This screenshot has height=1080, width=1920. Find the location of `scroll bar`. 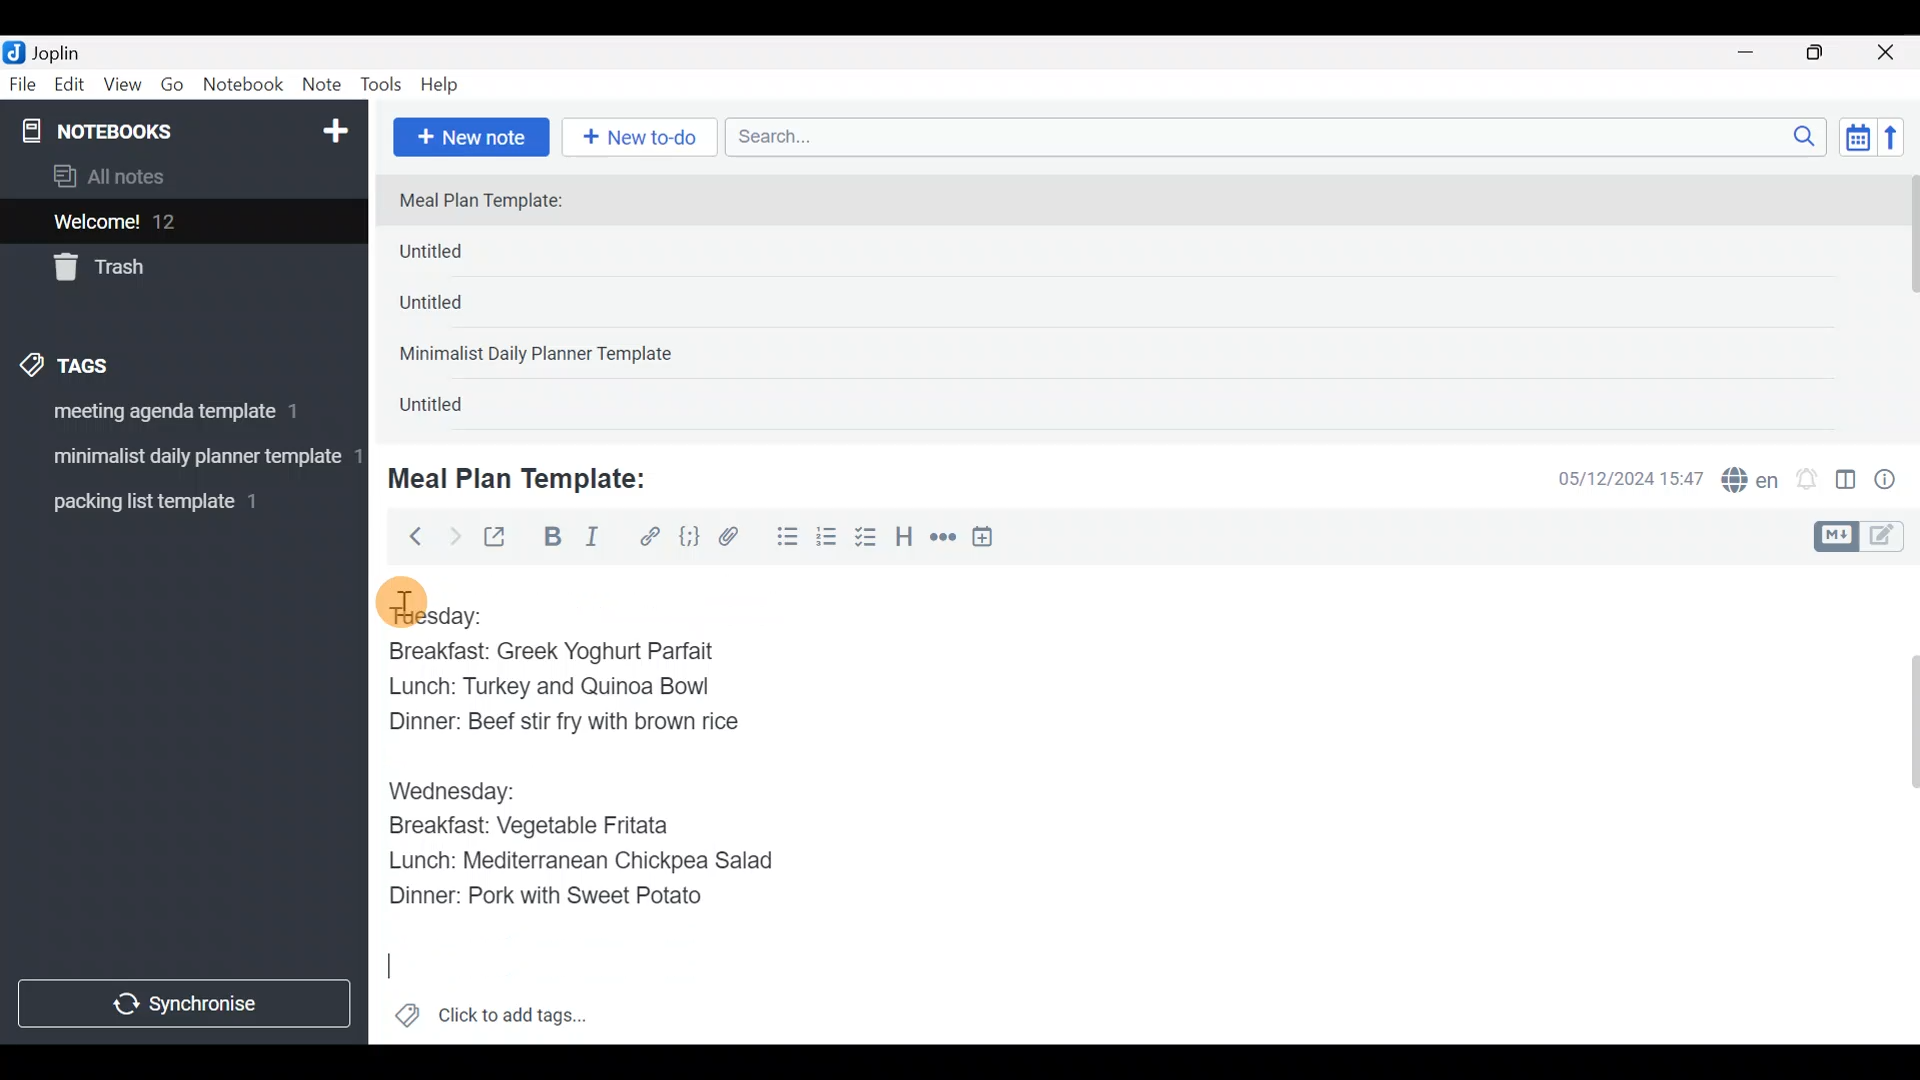

scroll bar is located at coordinates (1907, 302).